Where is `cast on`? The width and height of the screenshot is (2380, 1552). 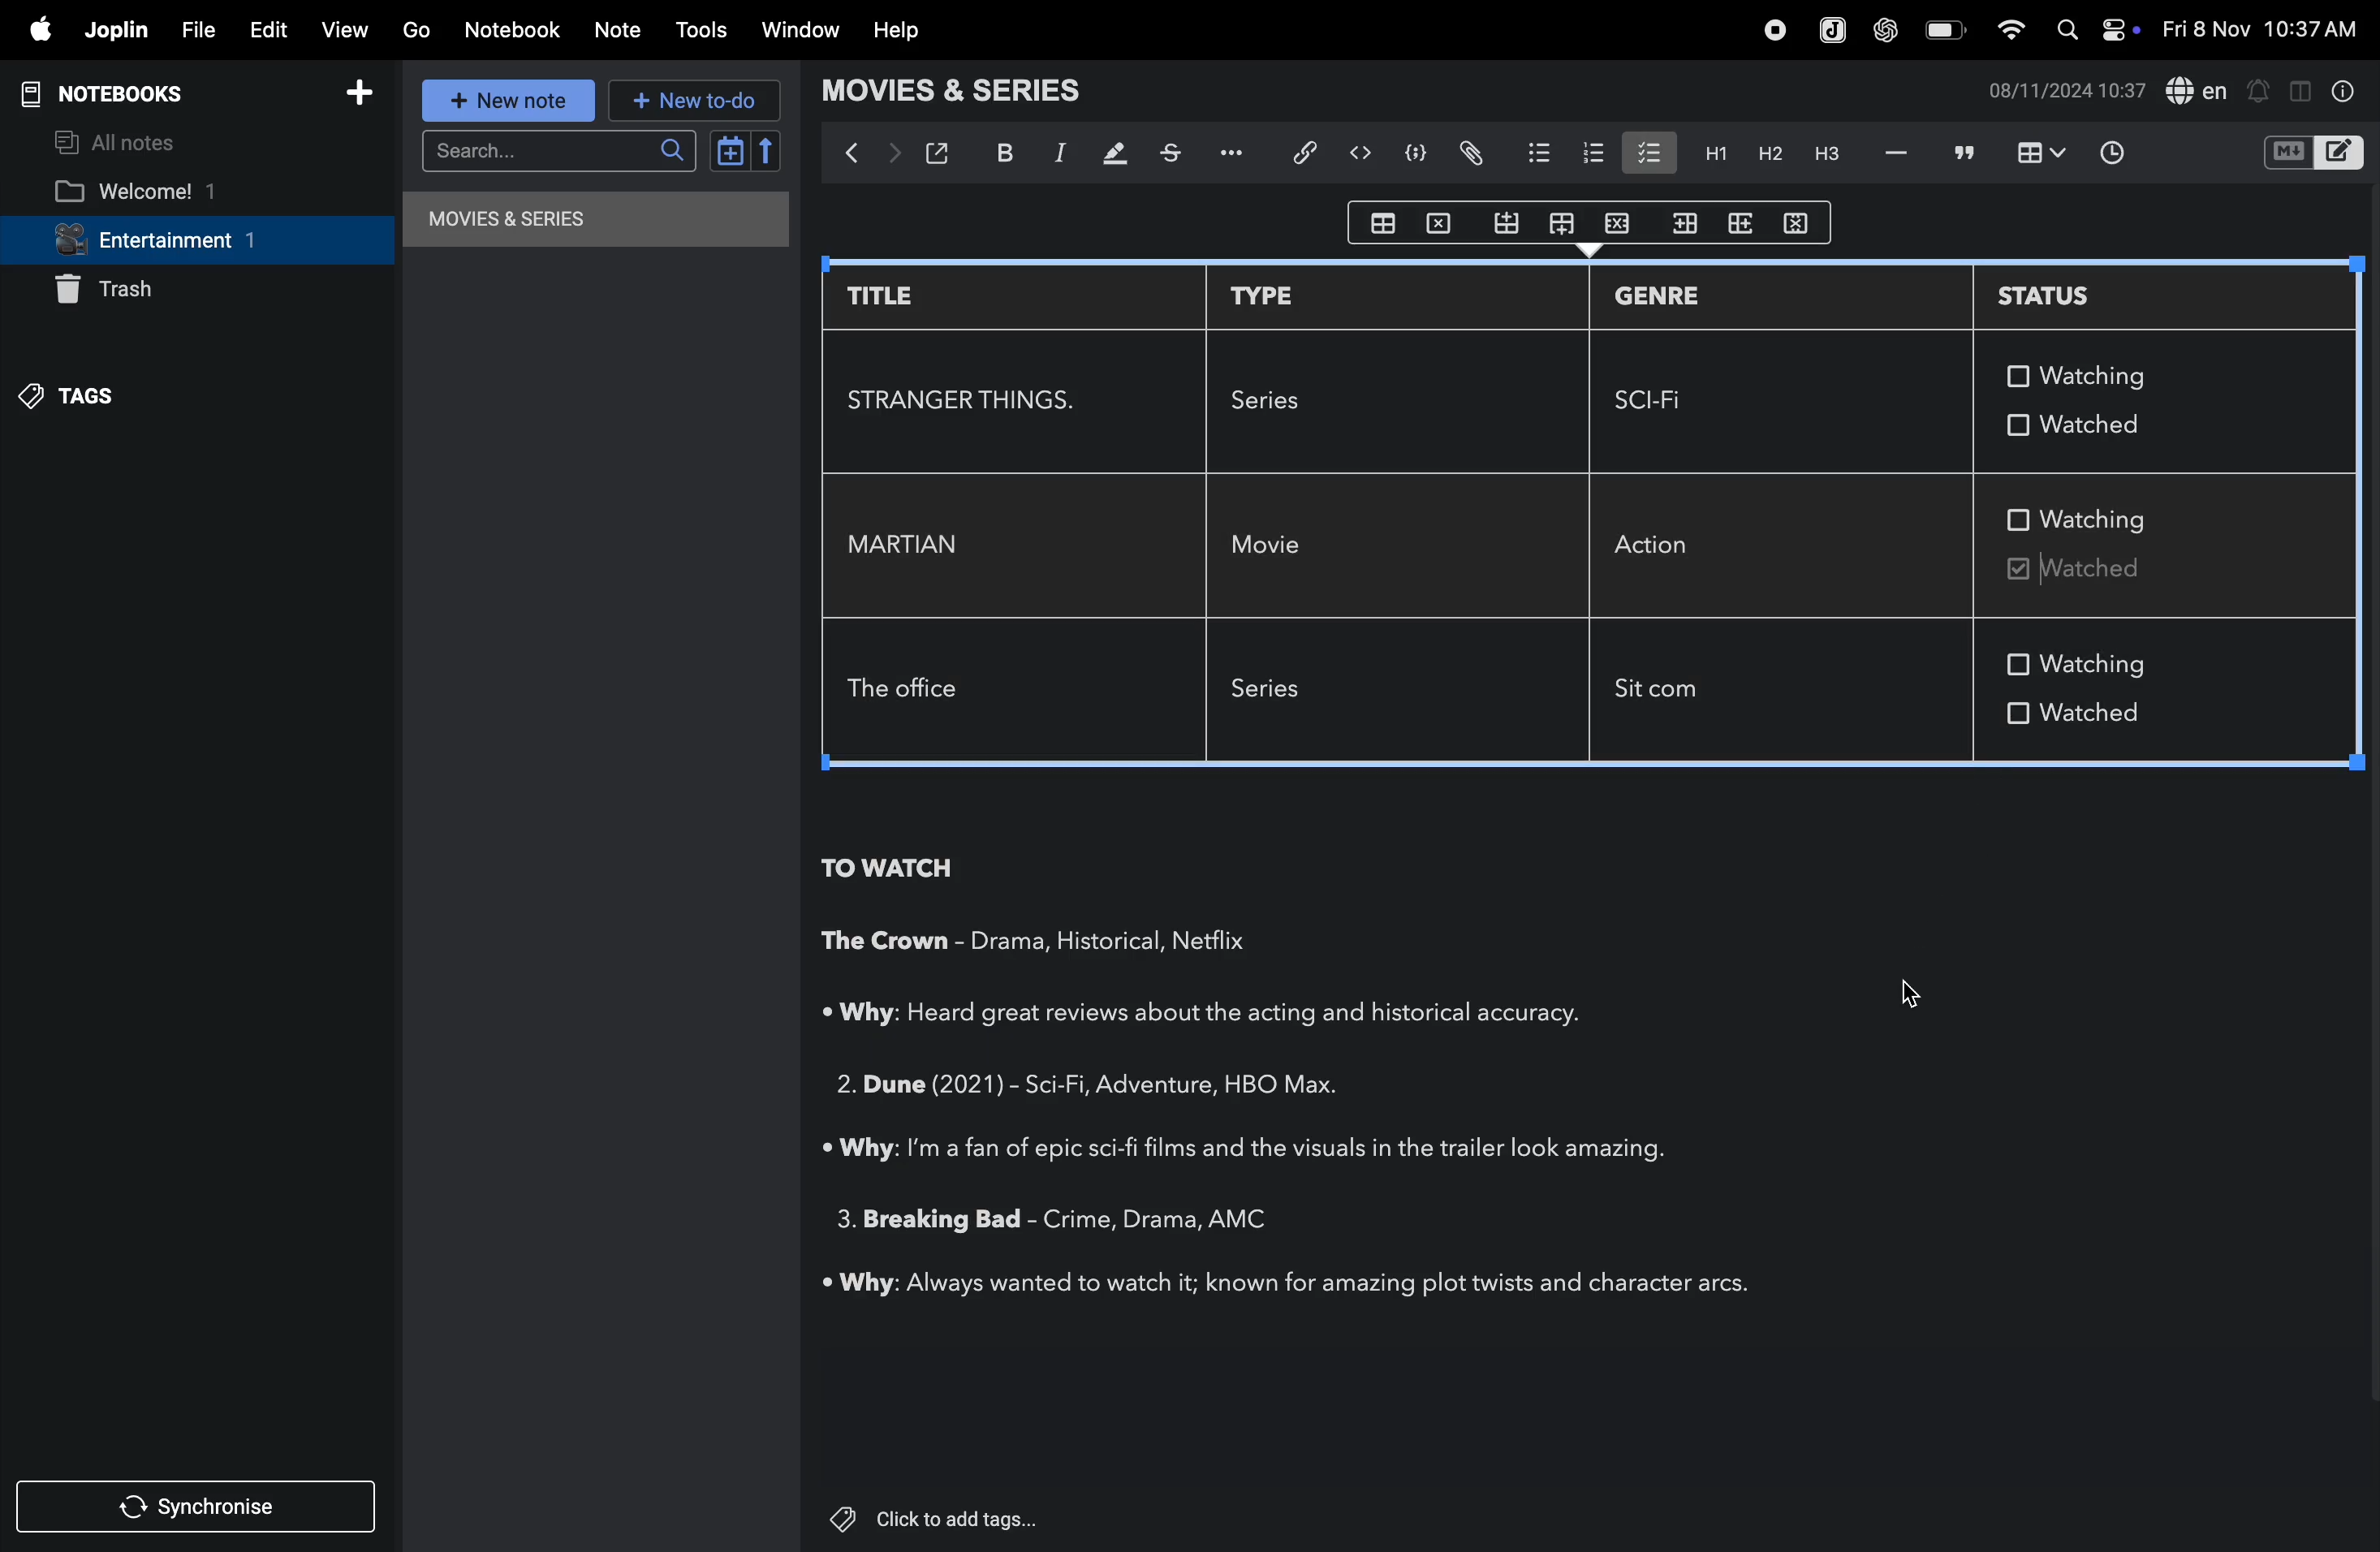
cast on is located at coordinates (1298, 1086).